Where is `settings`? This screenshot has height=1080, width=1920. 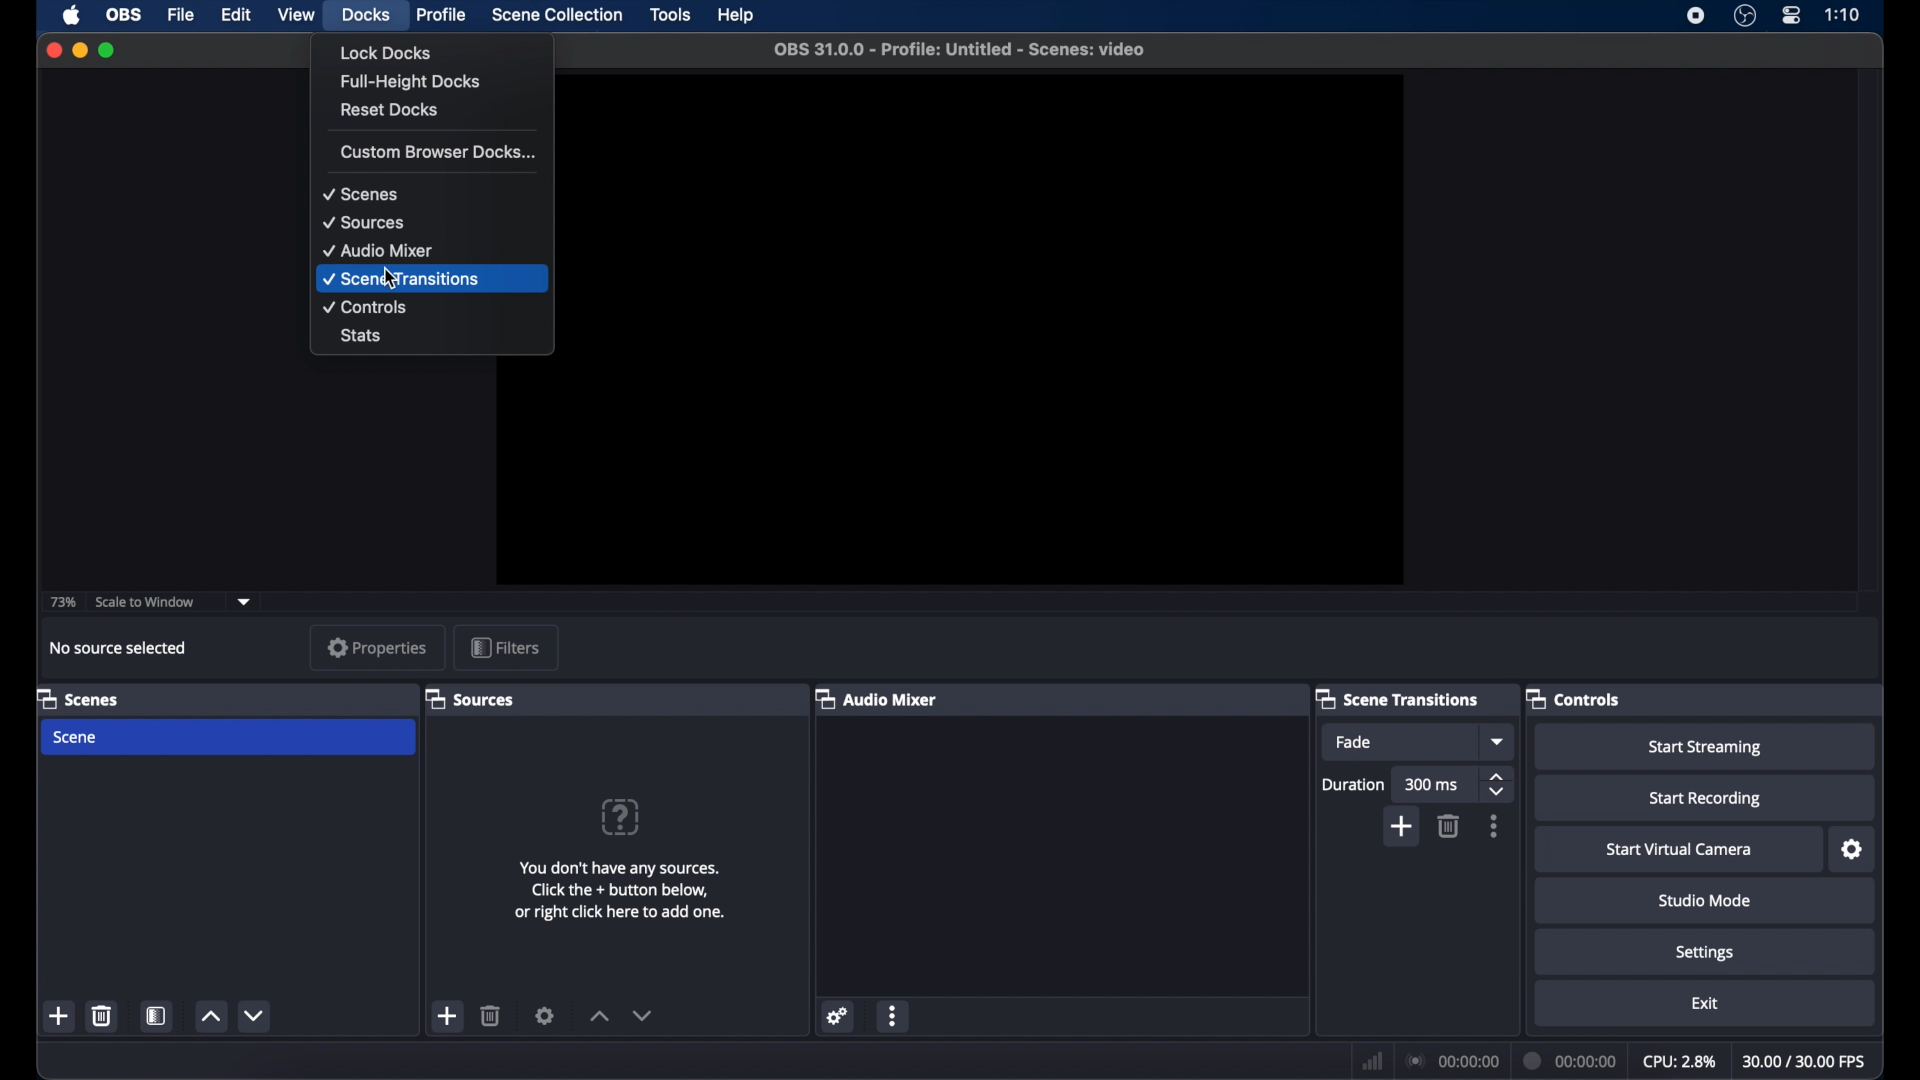
settings is located at coordinates (838, 1015).